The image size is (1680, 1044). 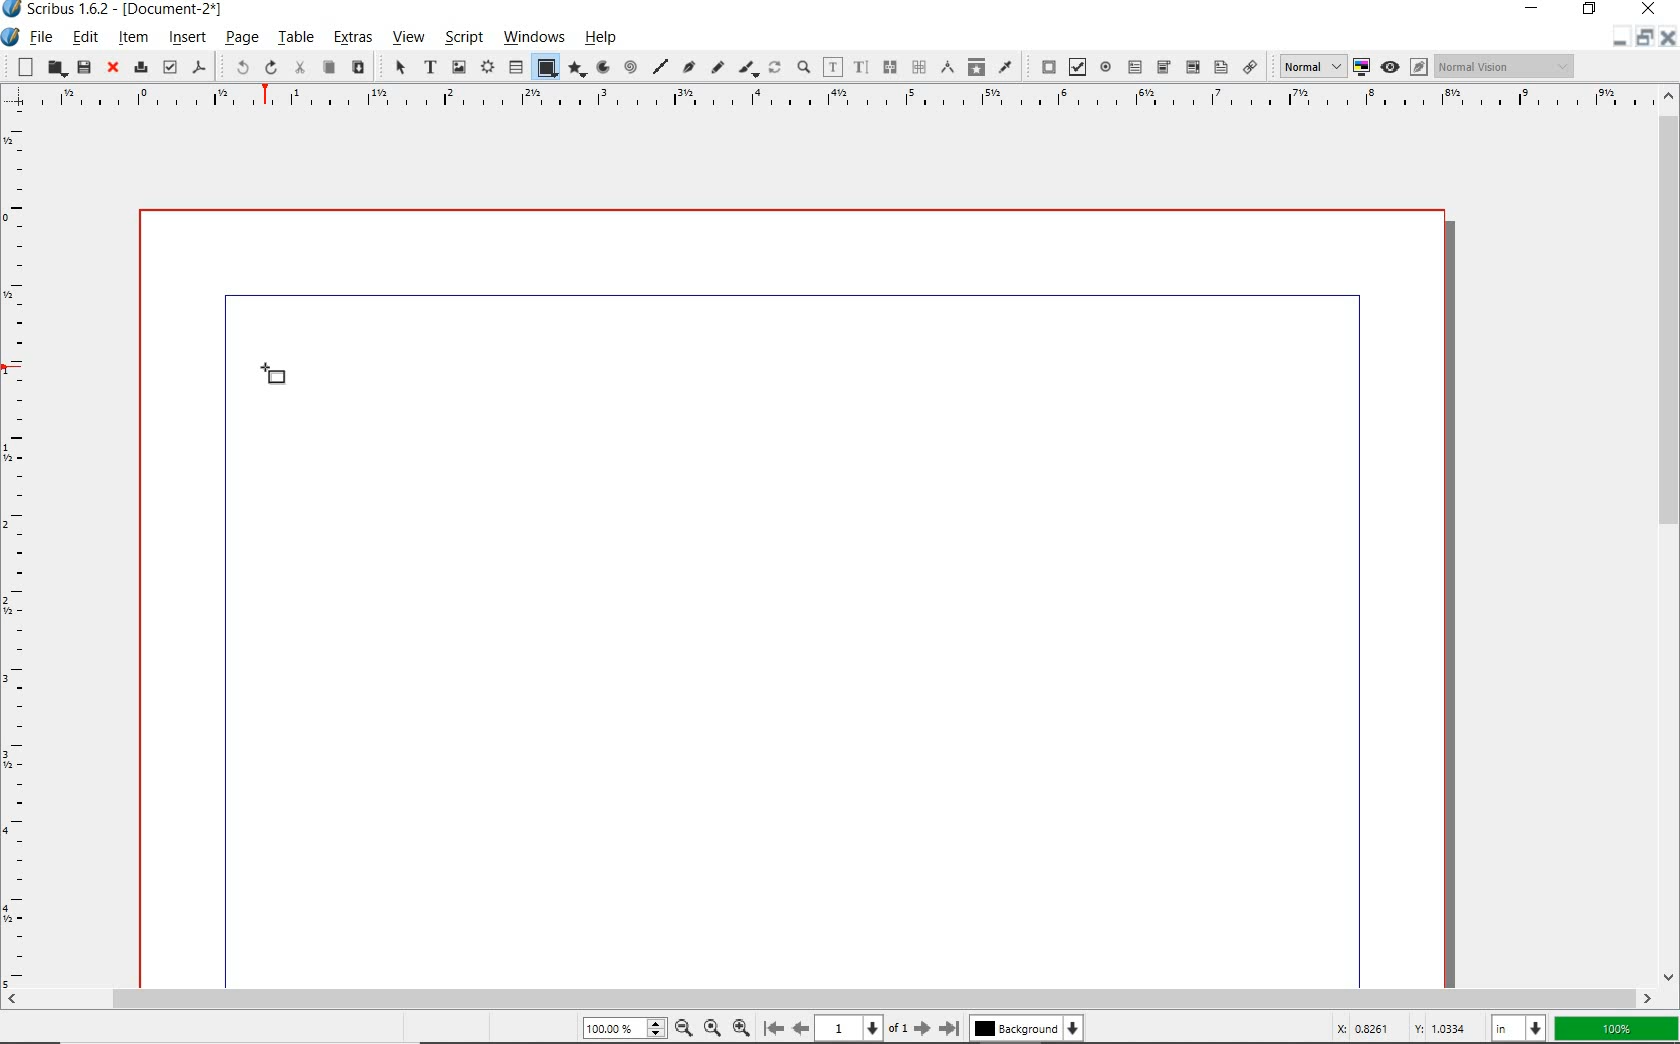 What do you see at coordinates (803, 67) in the screenshot?
I see `zoom in or zoom out` at bounding box center [803, 67].